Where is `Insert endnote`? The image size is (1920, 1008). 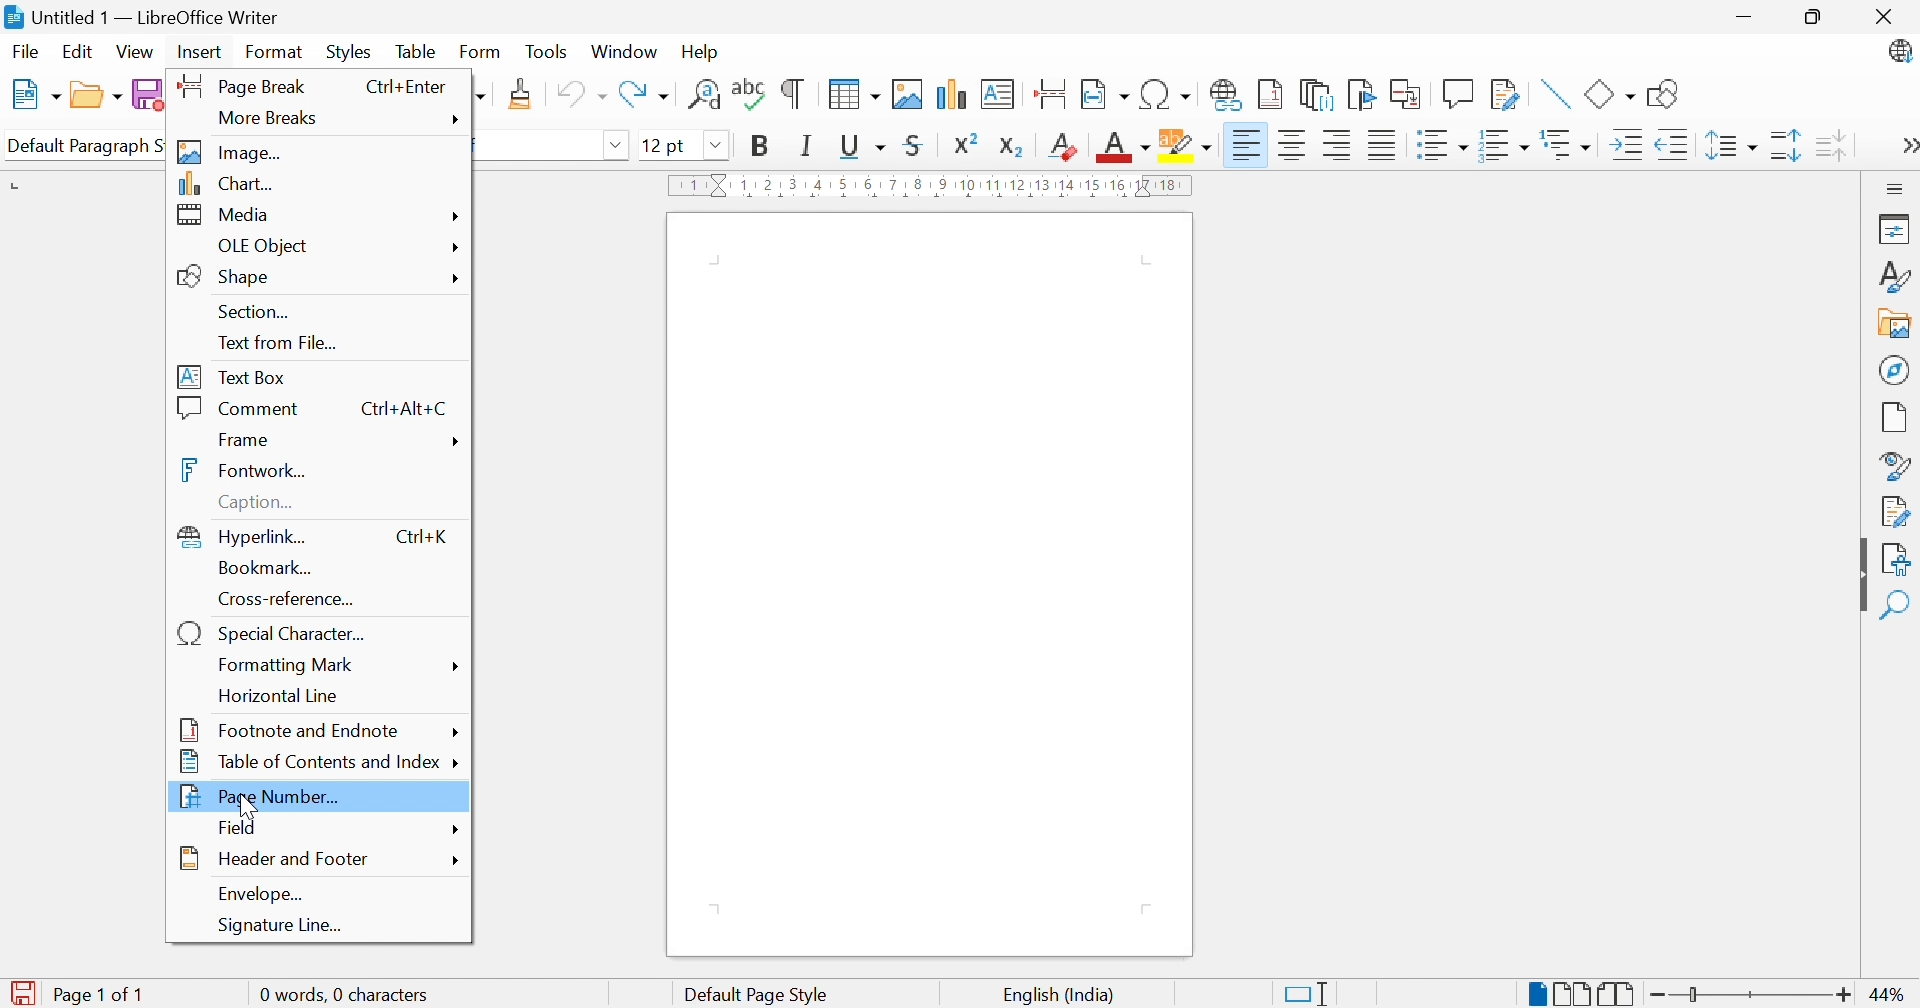 Insert endnote is located at coordinates (1317, 96).